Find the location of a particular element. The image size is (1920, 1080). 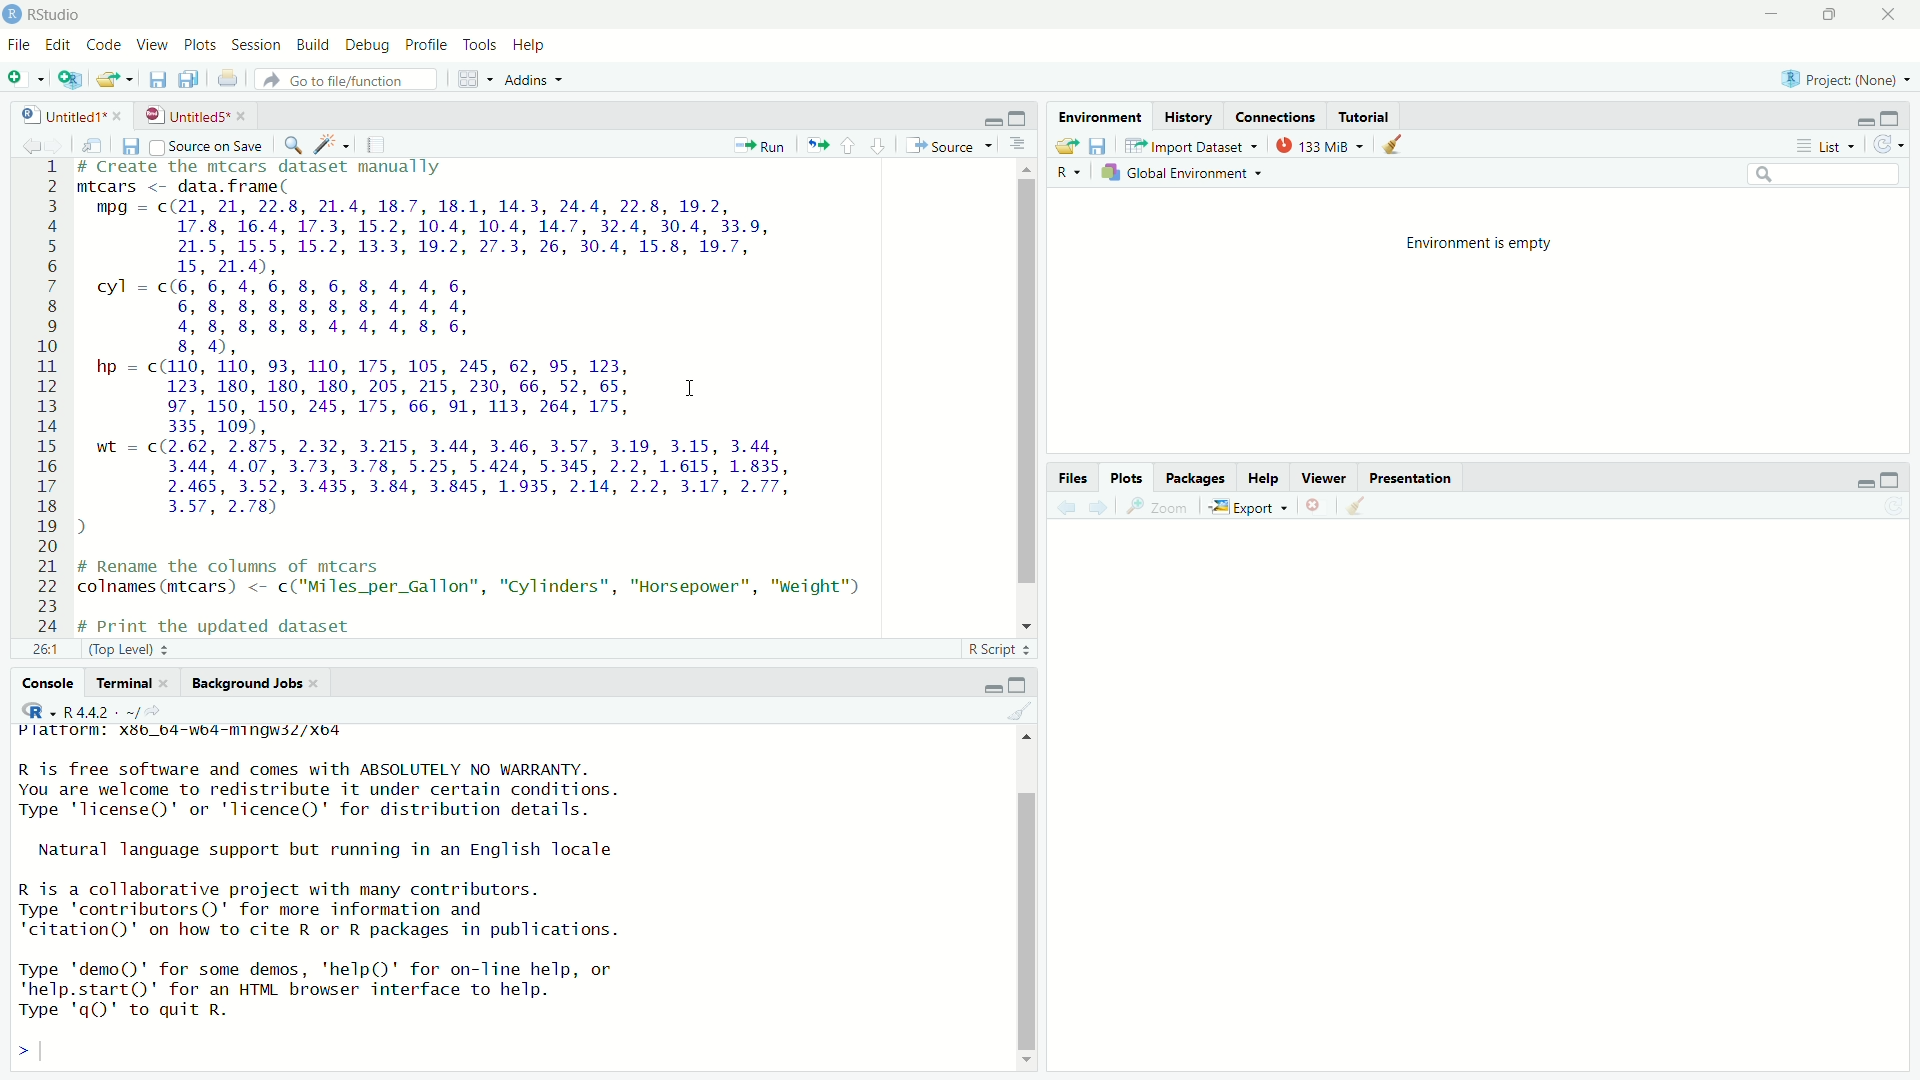

export is located at coordinates (113, 83).